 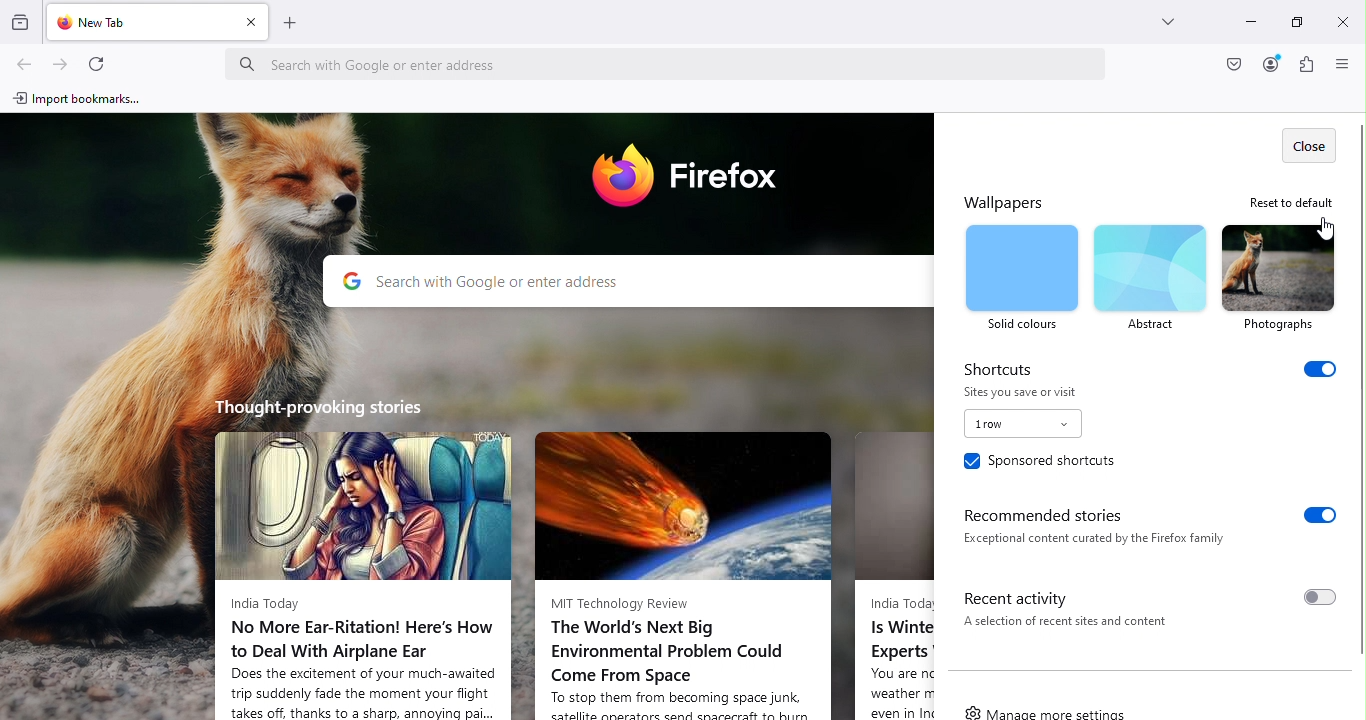 I want to click on Sites you save or visit, so click(x=1025, y=421).